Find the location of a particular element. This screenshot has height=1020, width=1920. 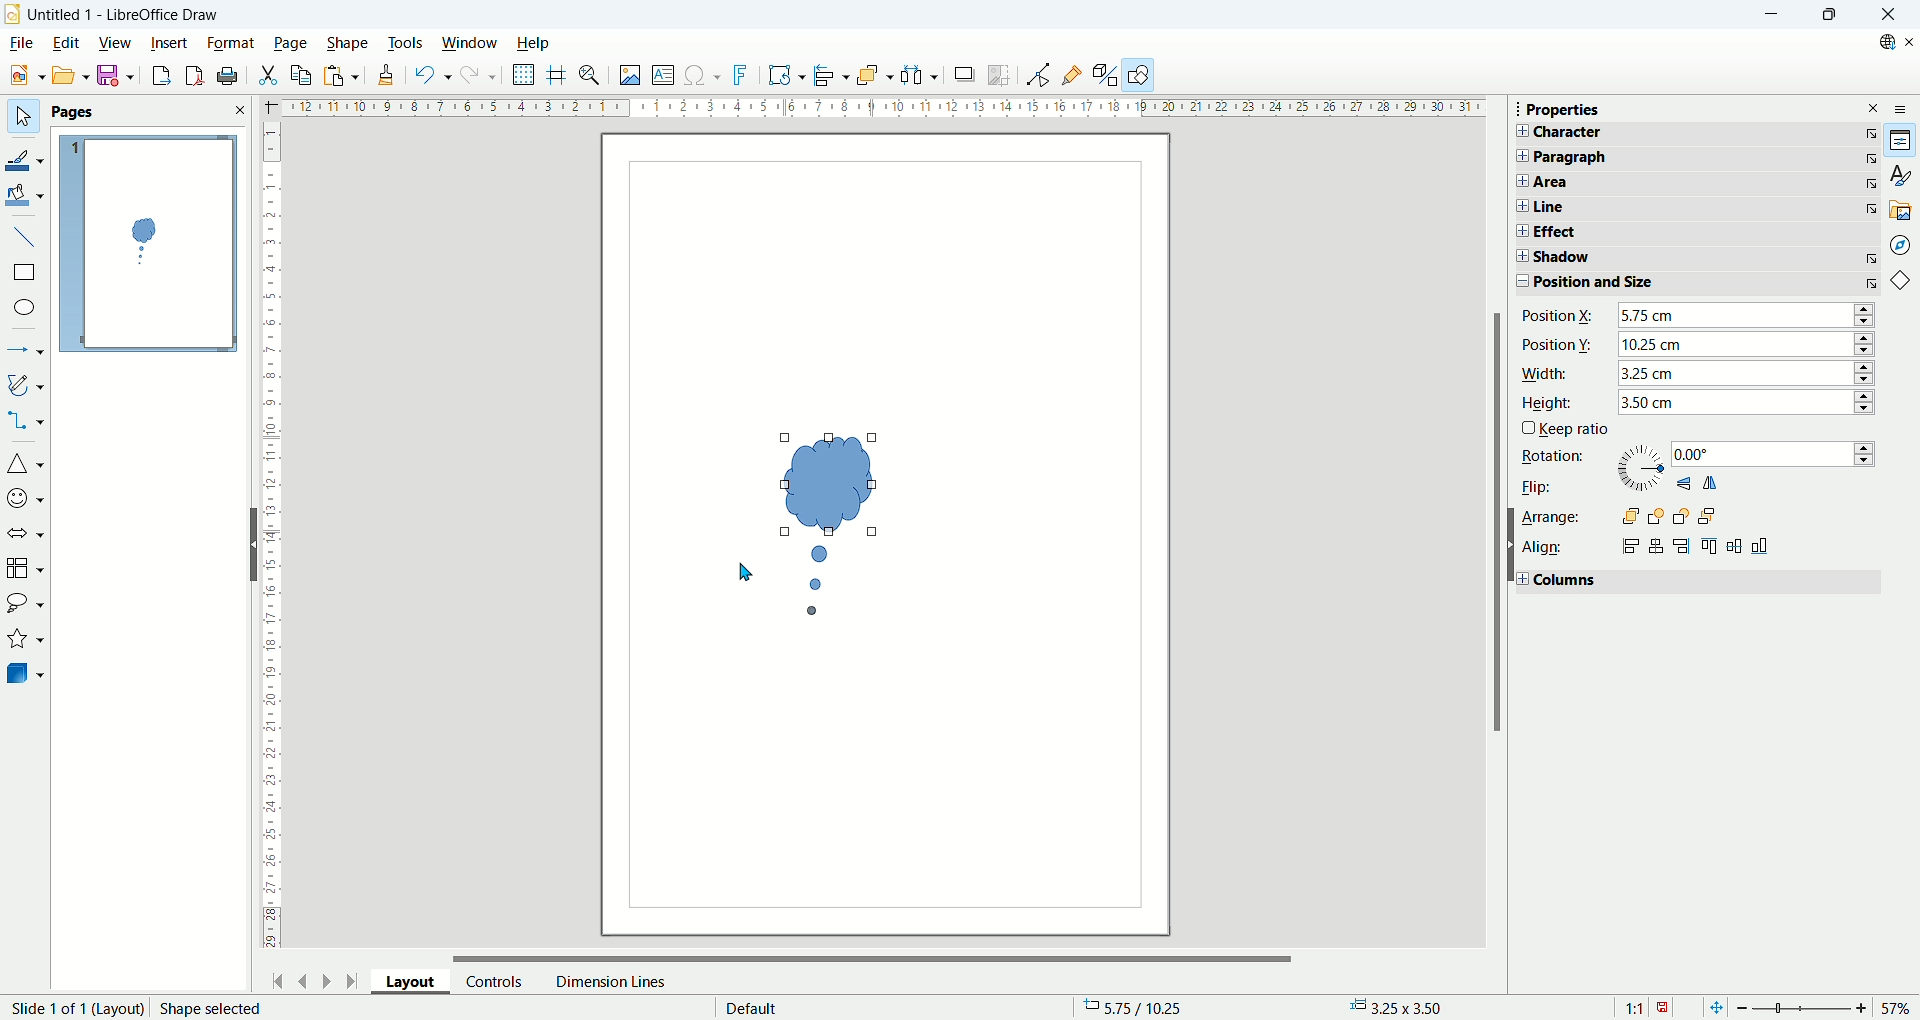

zoom factor is located at coordinates (1823, 1006).